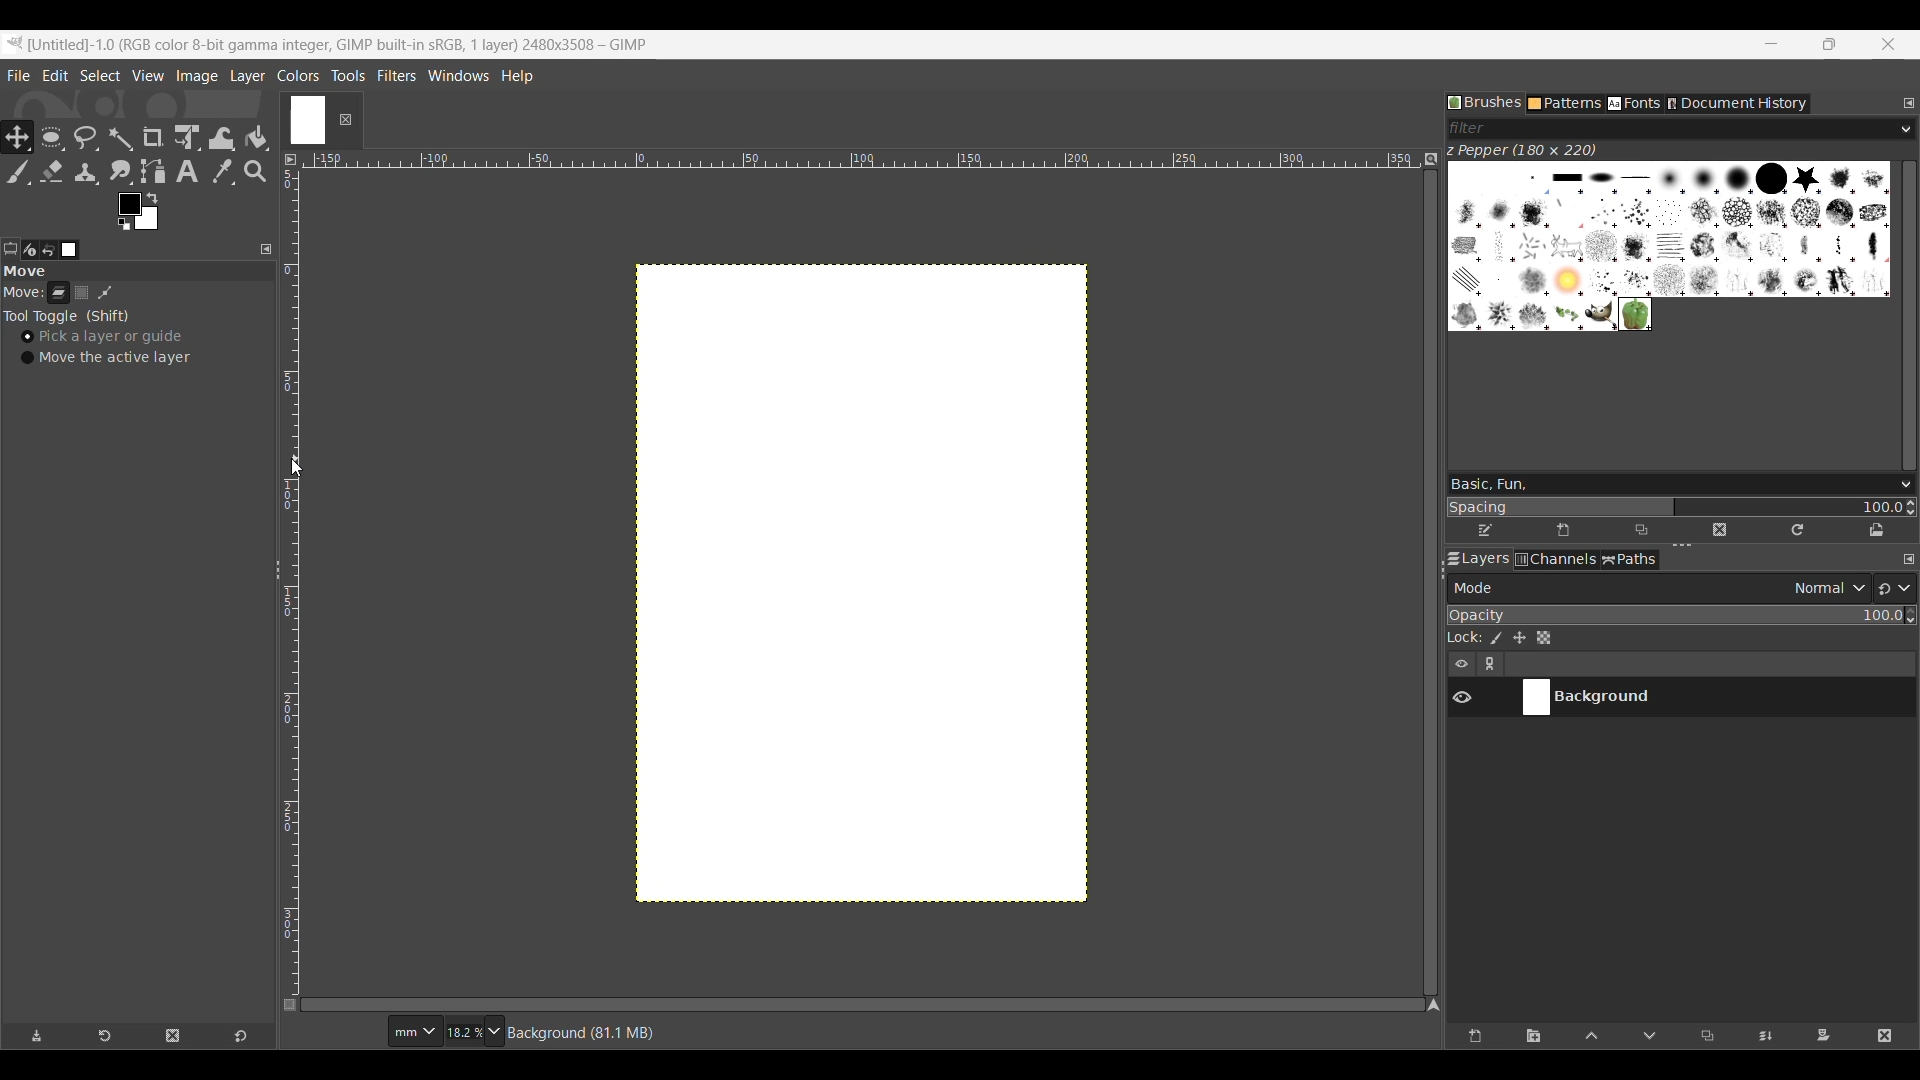 The width and height of the screenshot is (1920, 1080). What do you see at coordinates (1707, 1036) in the screenshot?
I see `Duplicate selected layer` at bounding box center [1707, 1036].